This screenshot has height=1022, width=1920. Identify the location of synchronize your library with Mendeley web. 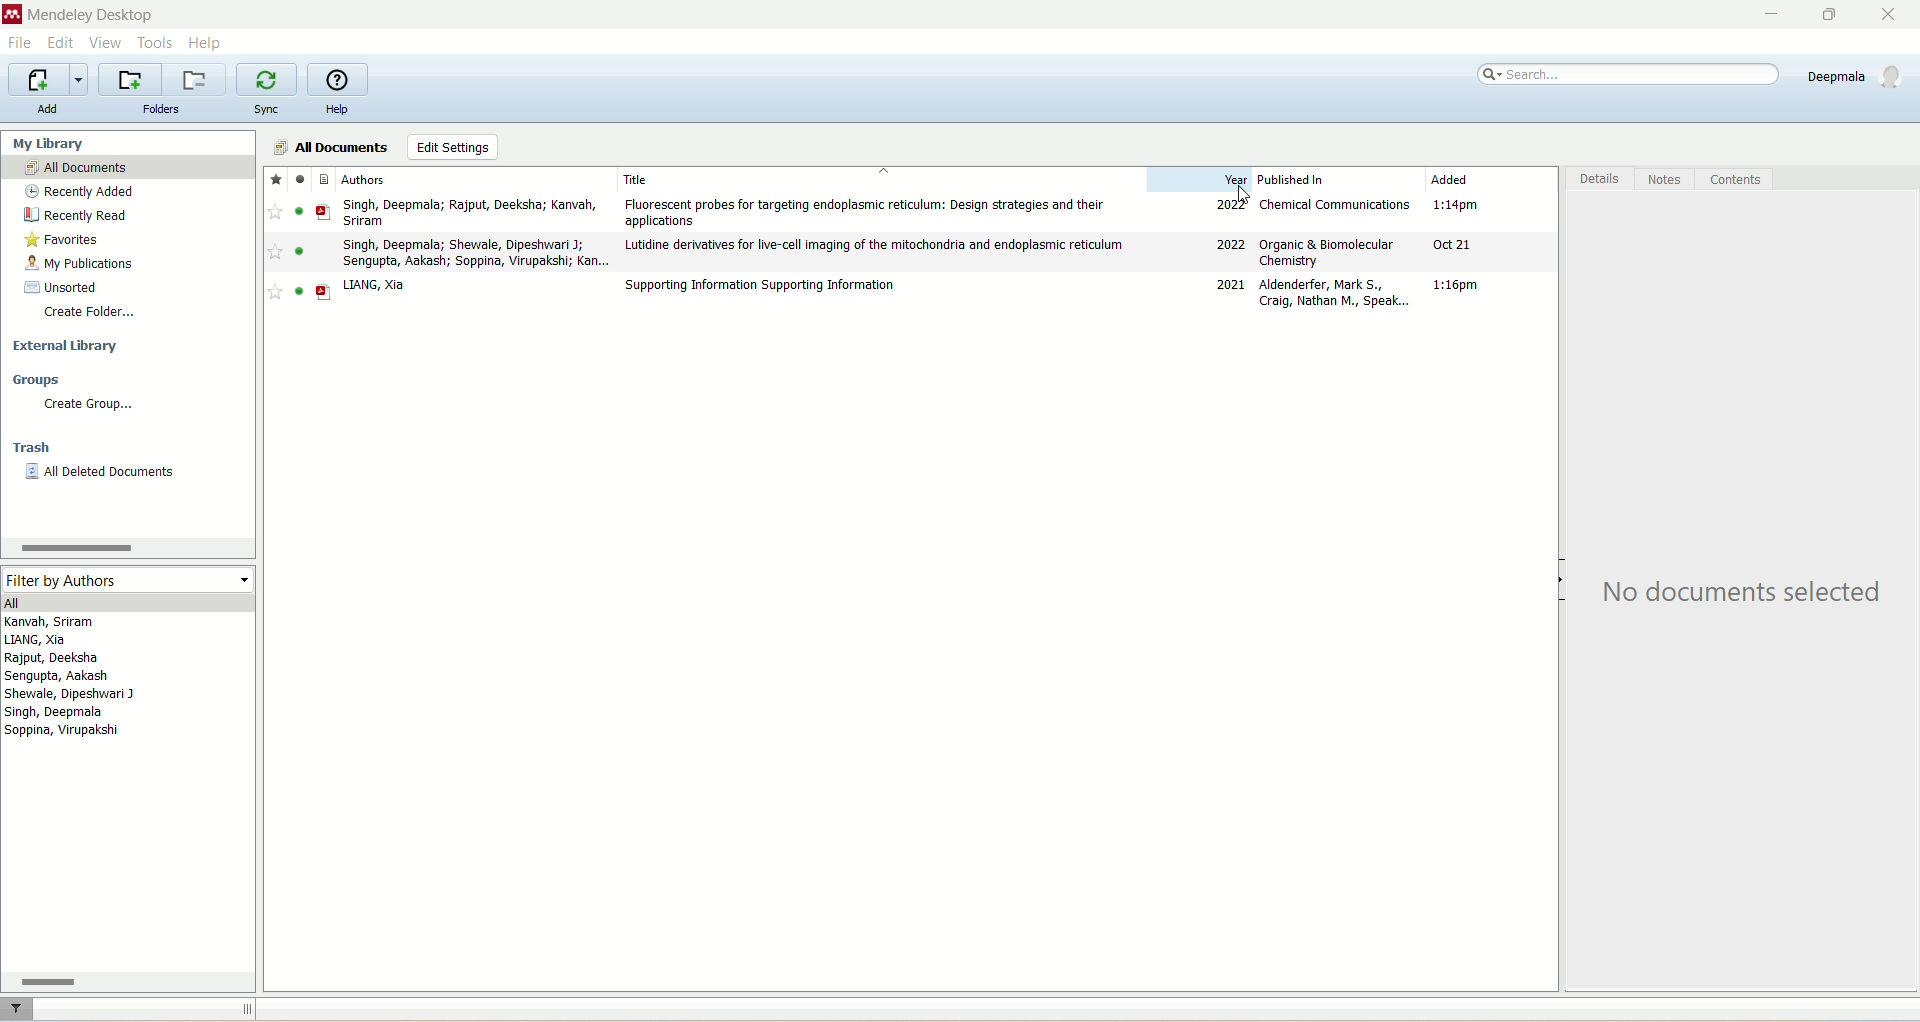
(266, 77).